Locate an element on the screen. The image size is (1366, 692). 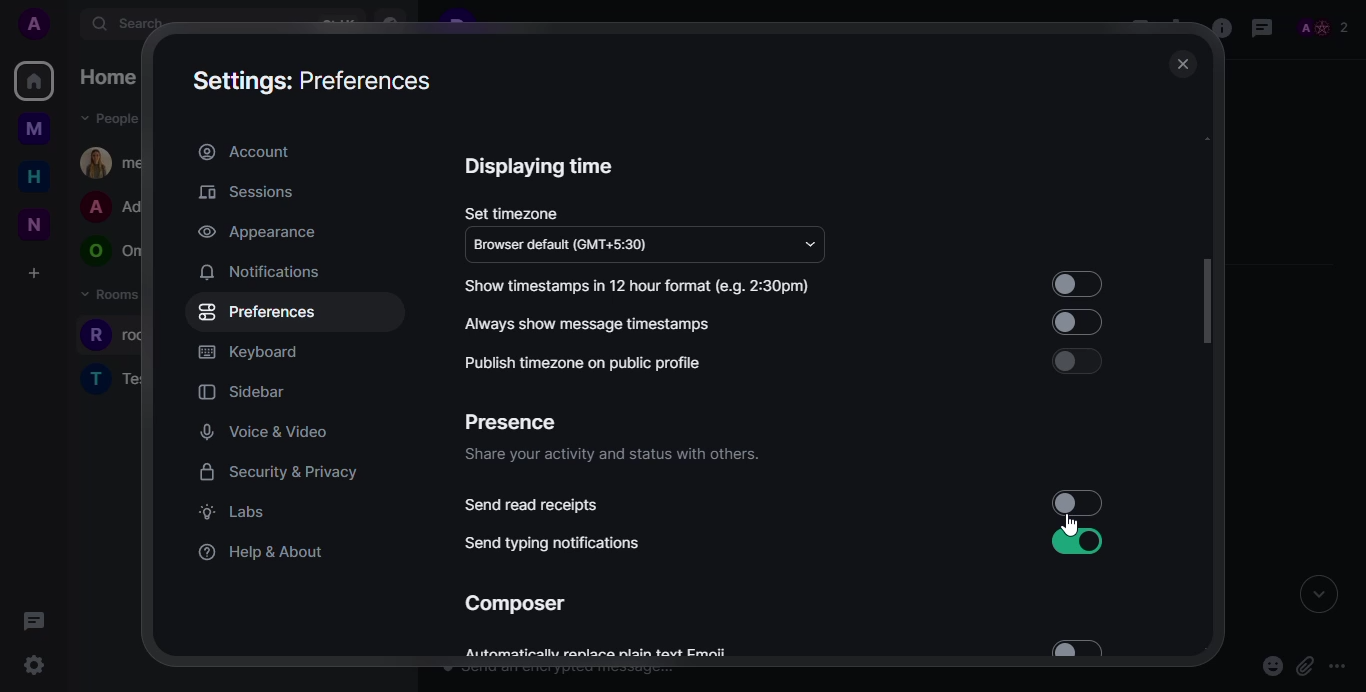
threads is located at coordinates (1262, 27).